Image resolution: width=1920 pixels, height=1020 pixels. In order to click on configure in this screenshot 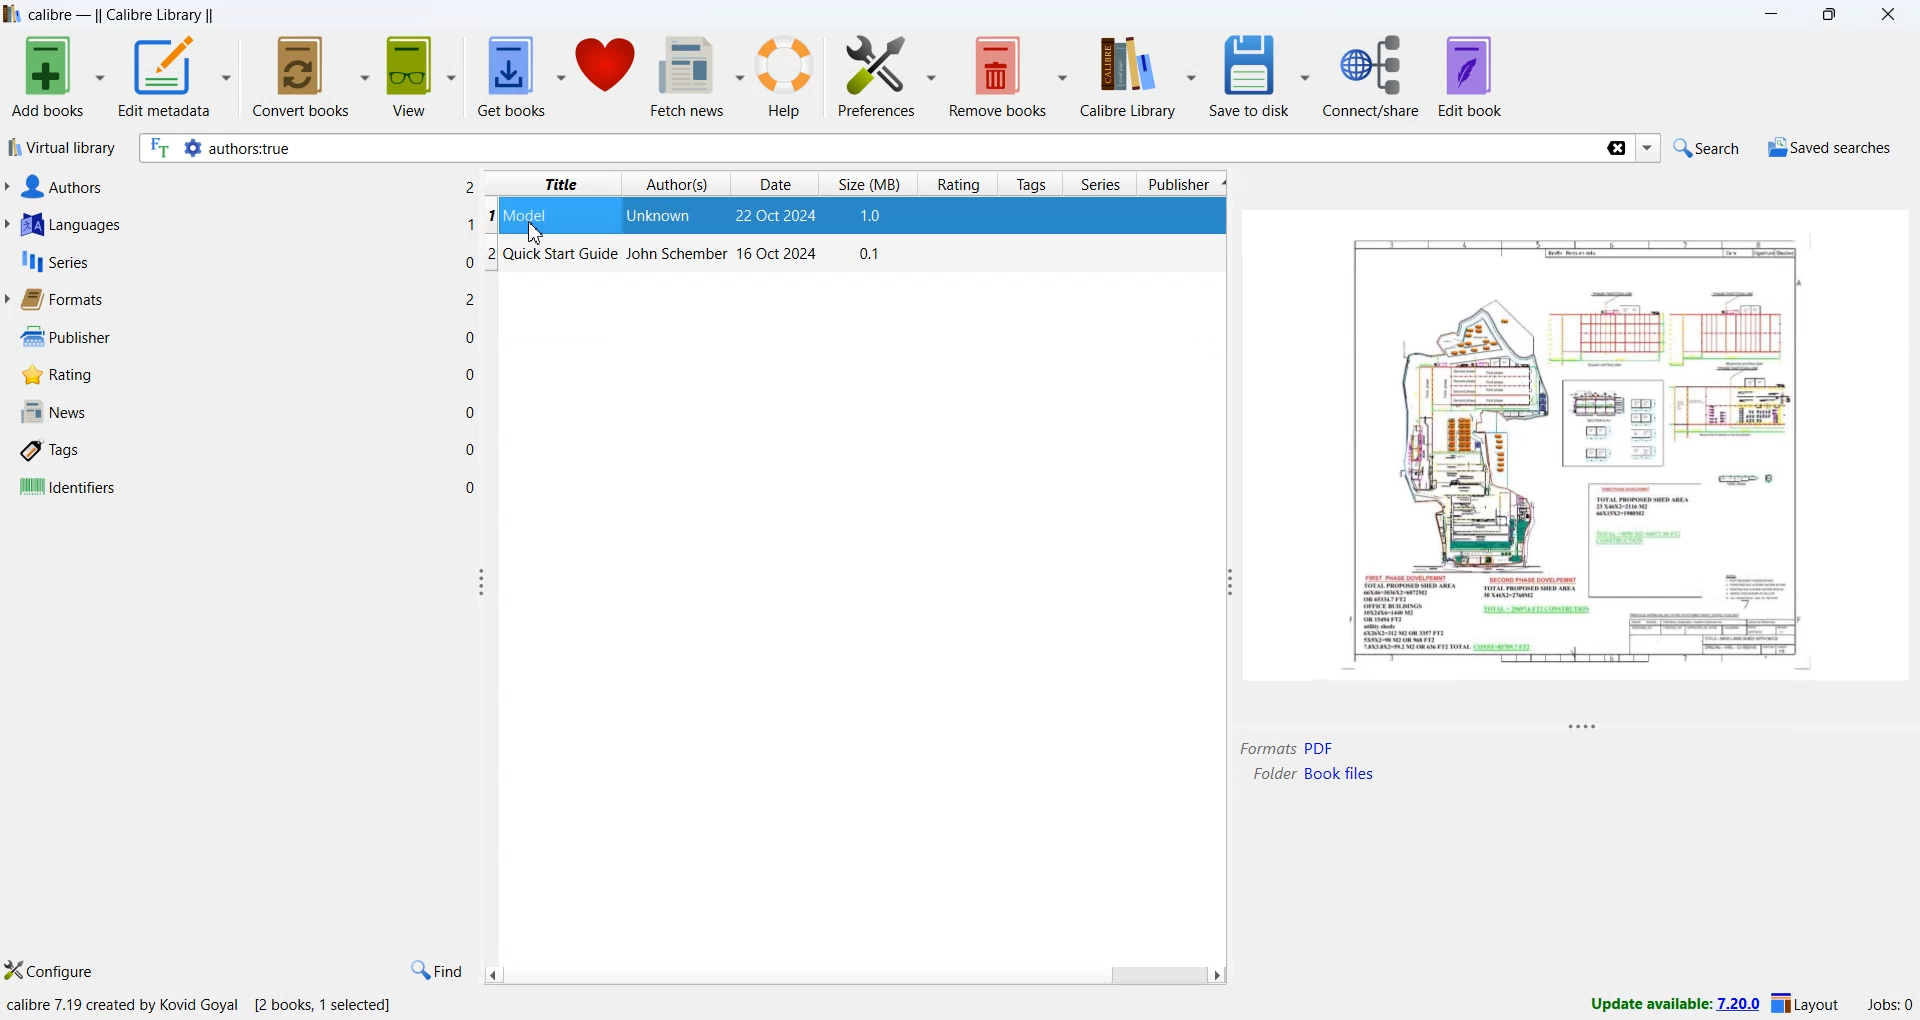, I will do `click(51, 972)`.